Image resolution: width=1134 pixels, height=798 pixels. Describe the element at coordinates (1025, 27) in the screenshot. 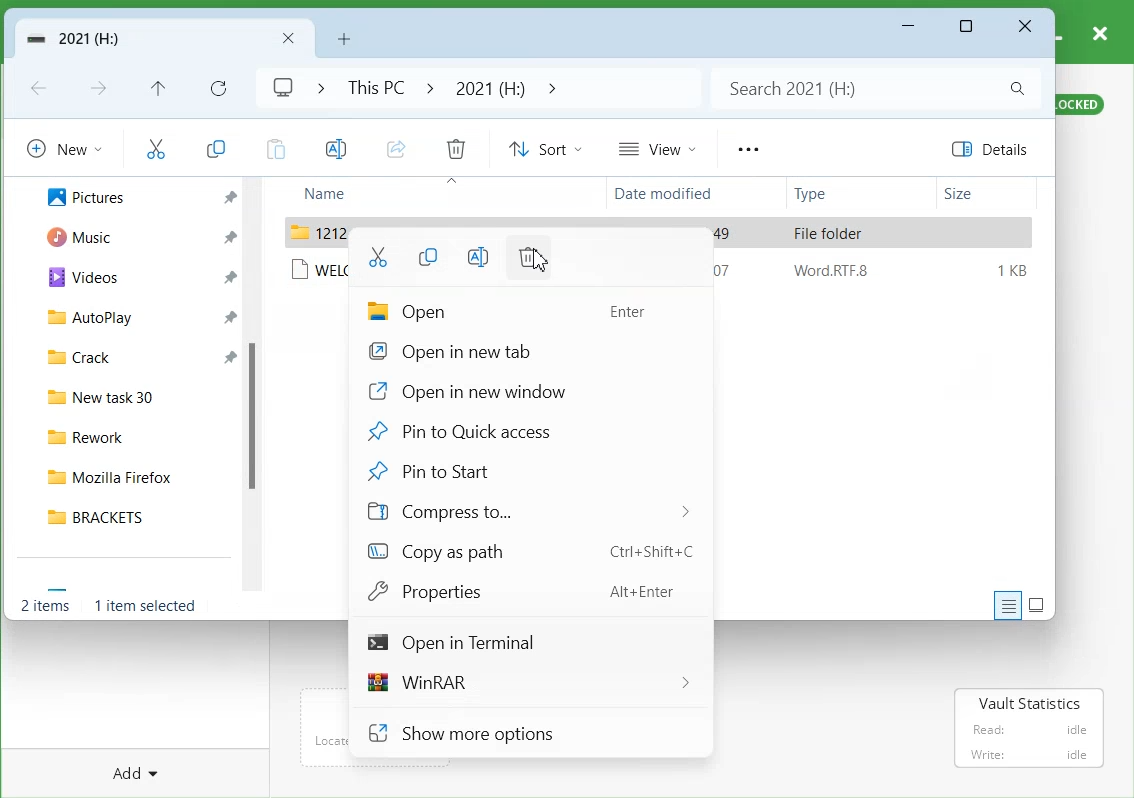

I see `Close` at that location.